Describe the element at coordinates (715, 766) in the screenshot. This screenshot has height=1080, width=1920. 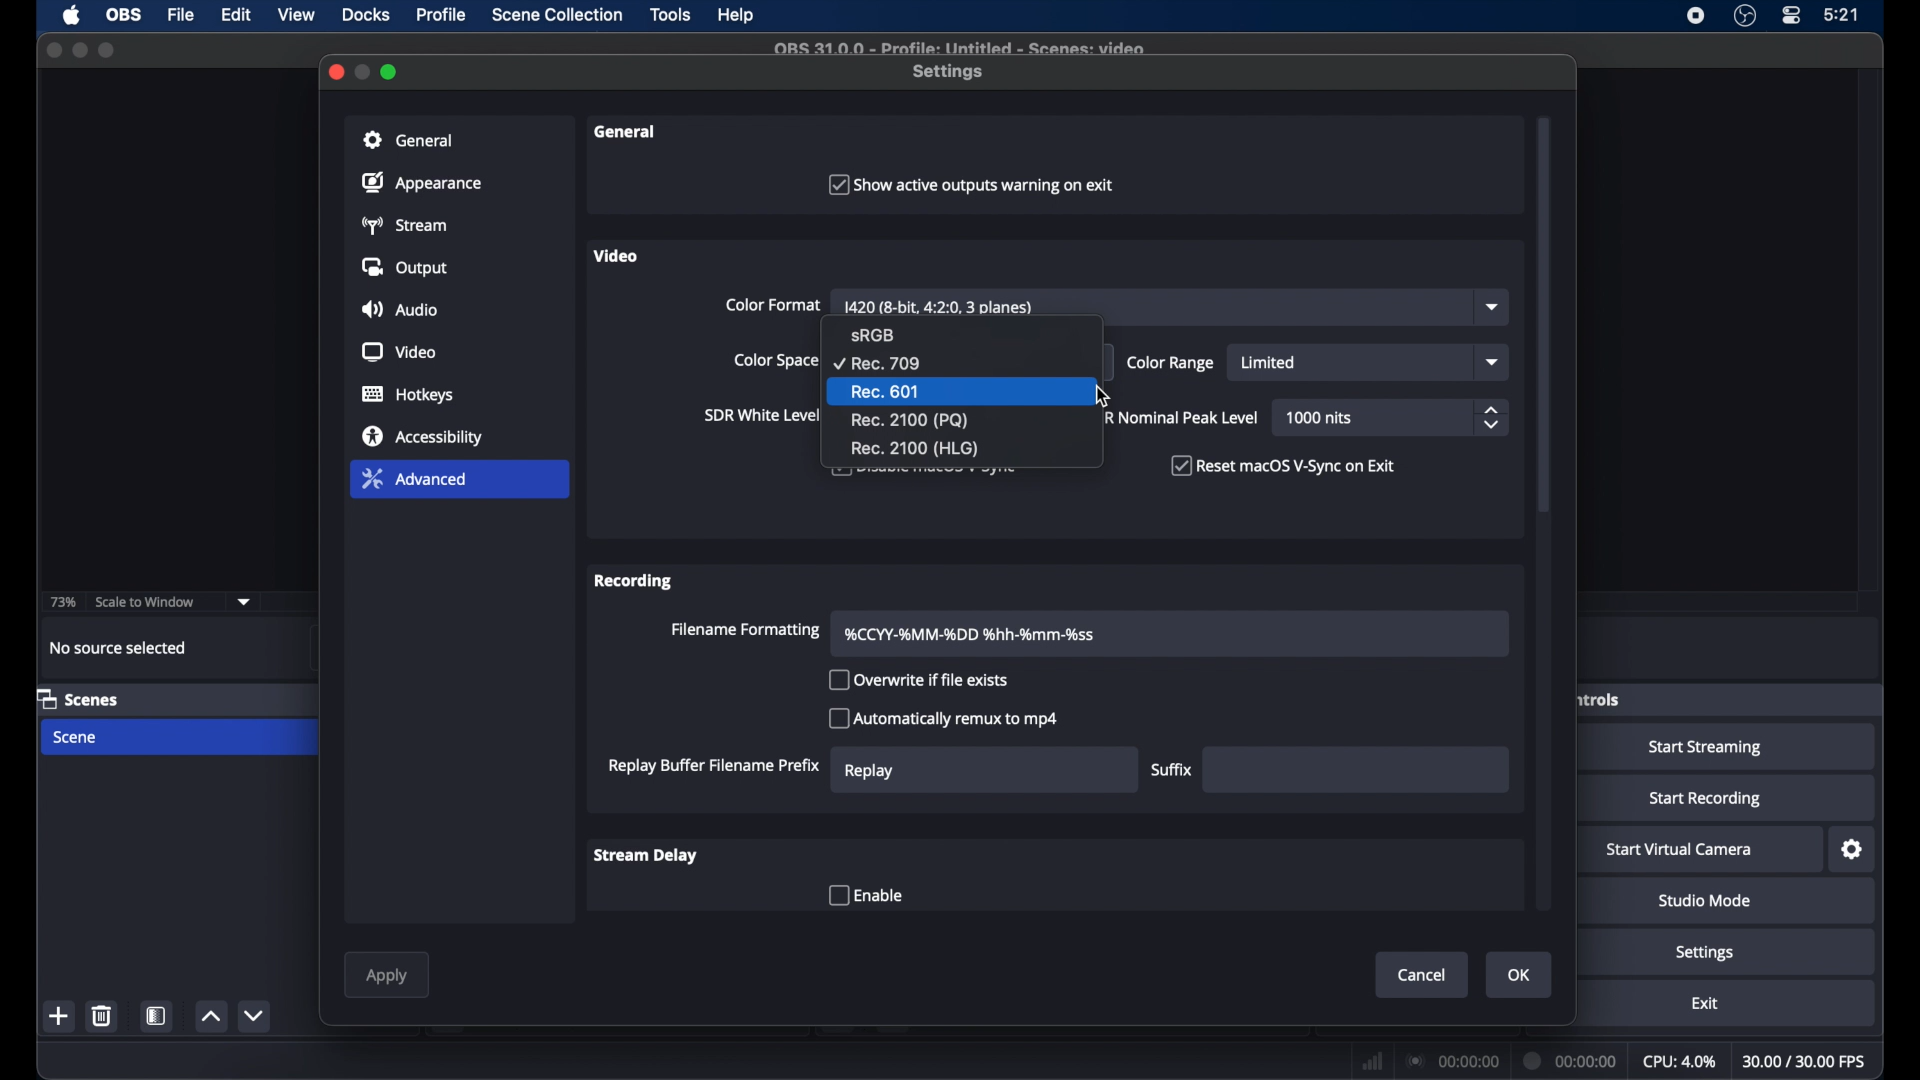
I see `replay buffer filename prefix` at that location.